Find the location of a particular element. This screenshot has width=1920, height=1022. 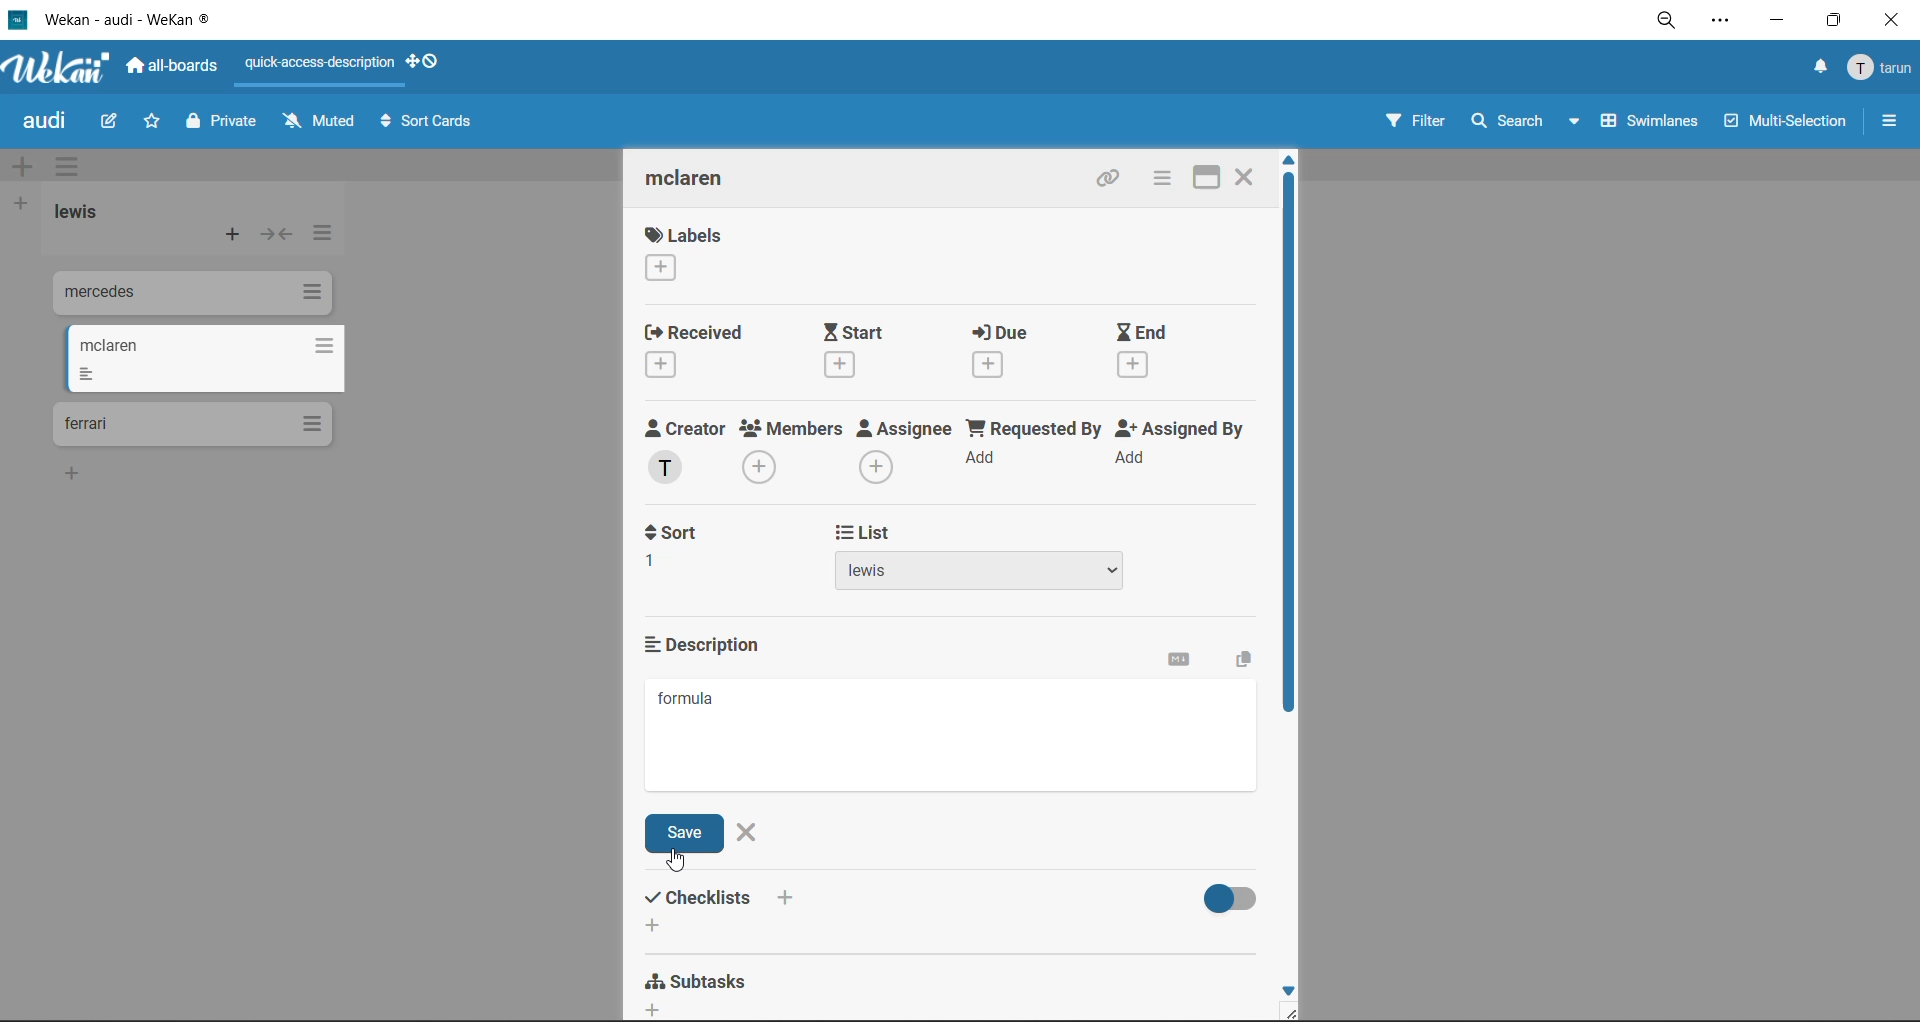

notifications is located at coordinates (1817, 70).